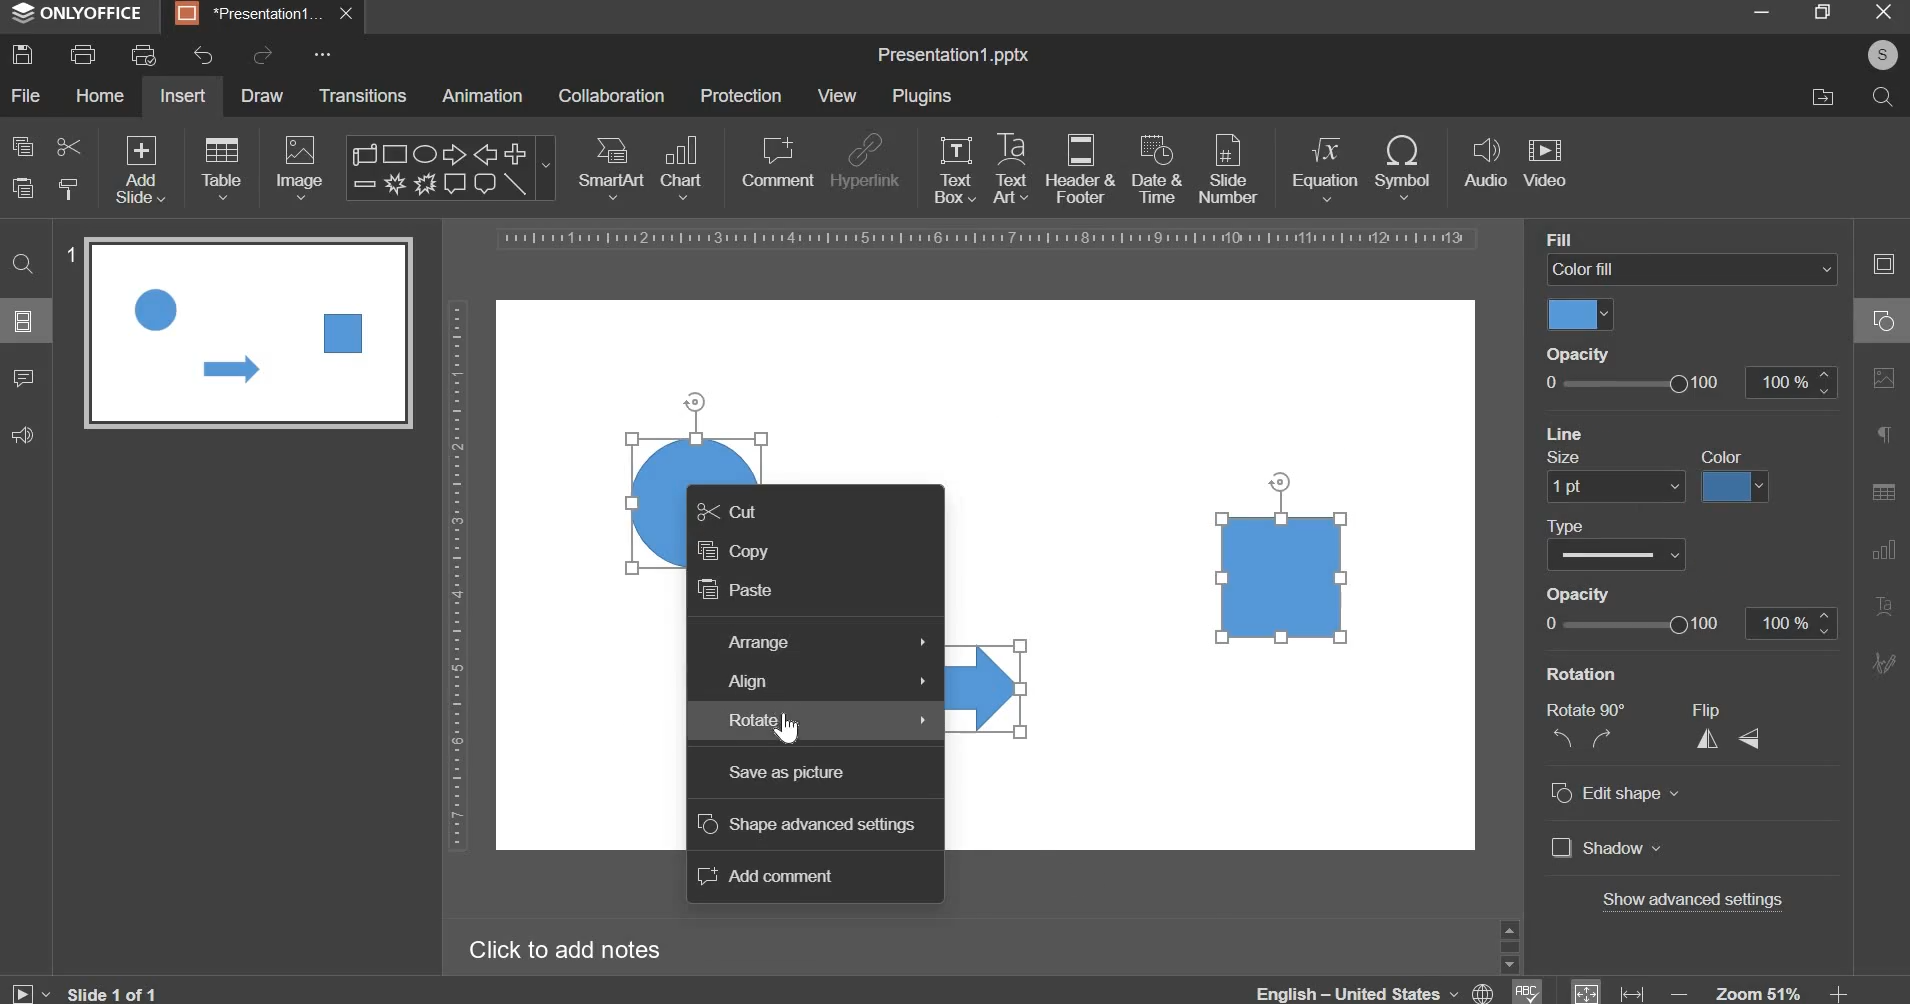 This screenshot has width=1910, height=1004. Describe the element at coordinates (1378, 988) in the screenshot. I see `language` at that location.